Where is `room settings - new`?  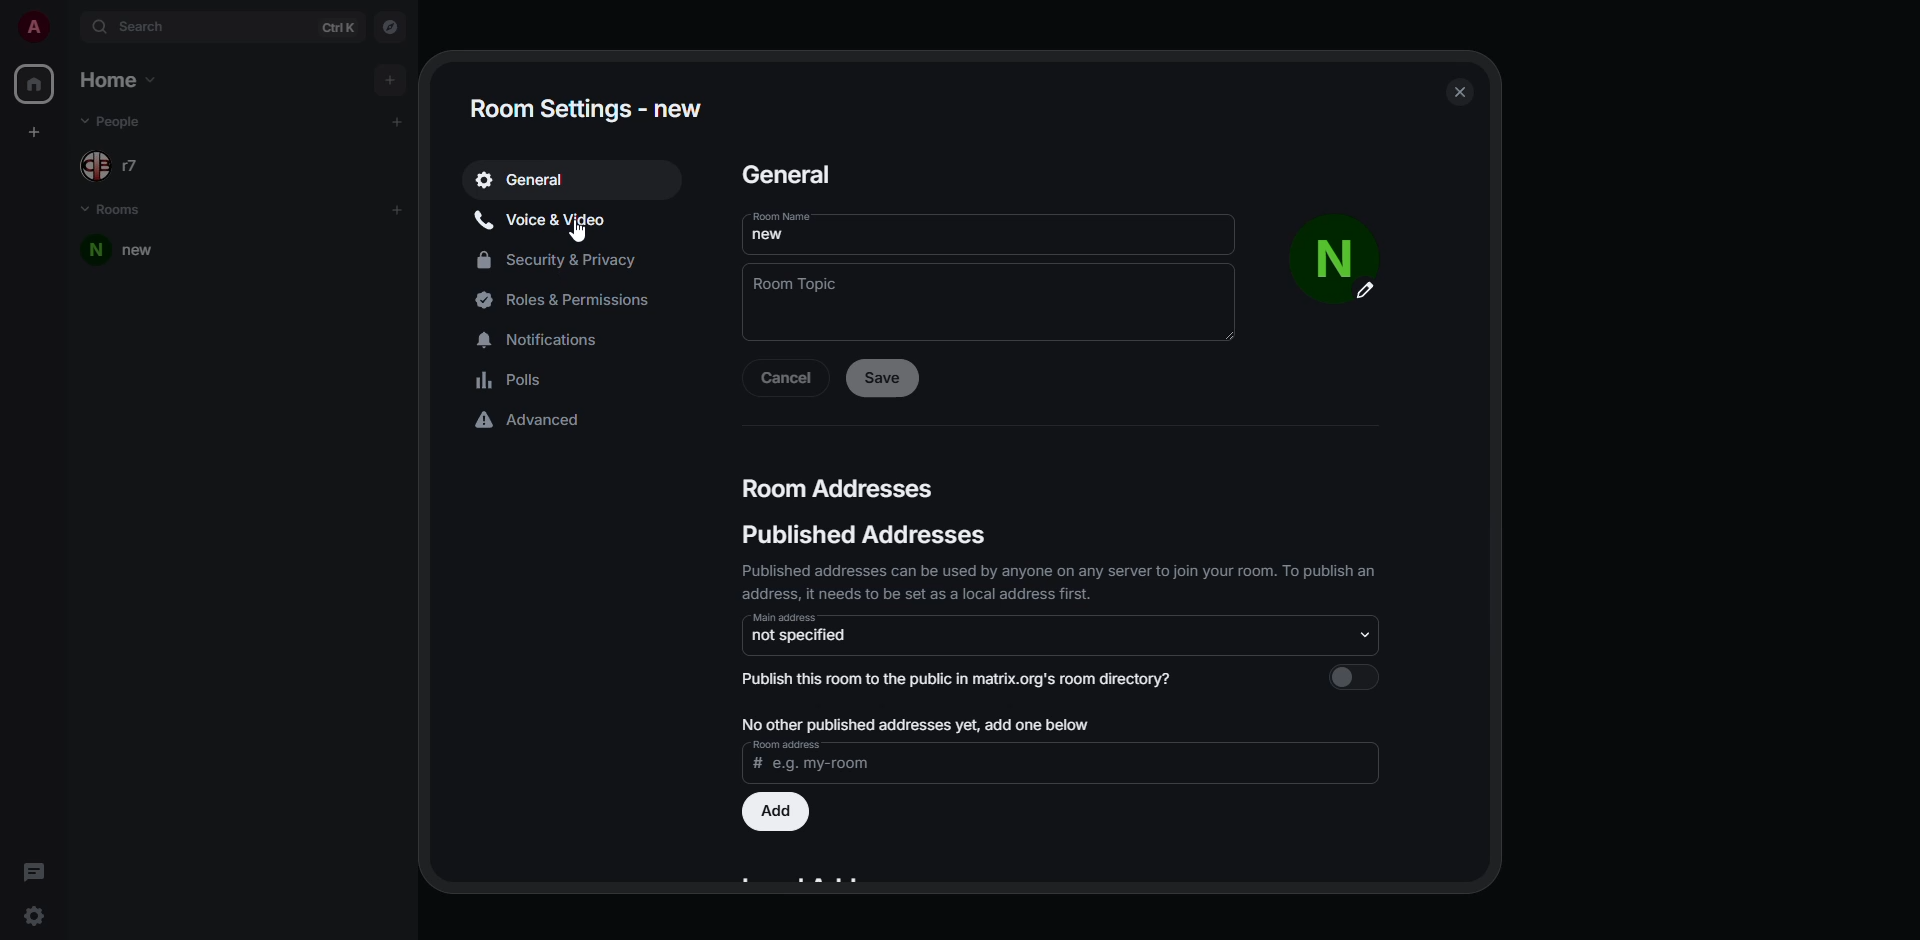
room settings - new is located at coordinates (589, 108).